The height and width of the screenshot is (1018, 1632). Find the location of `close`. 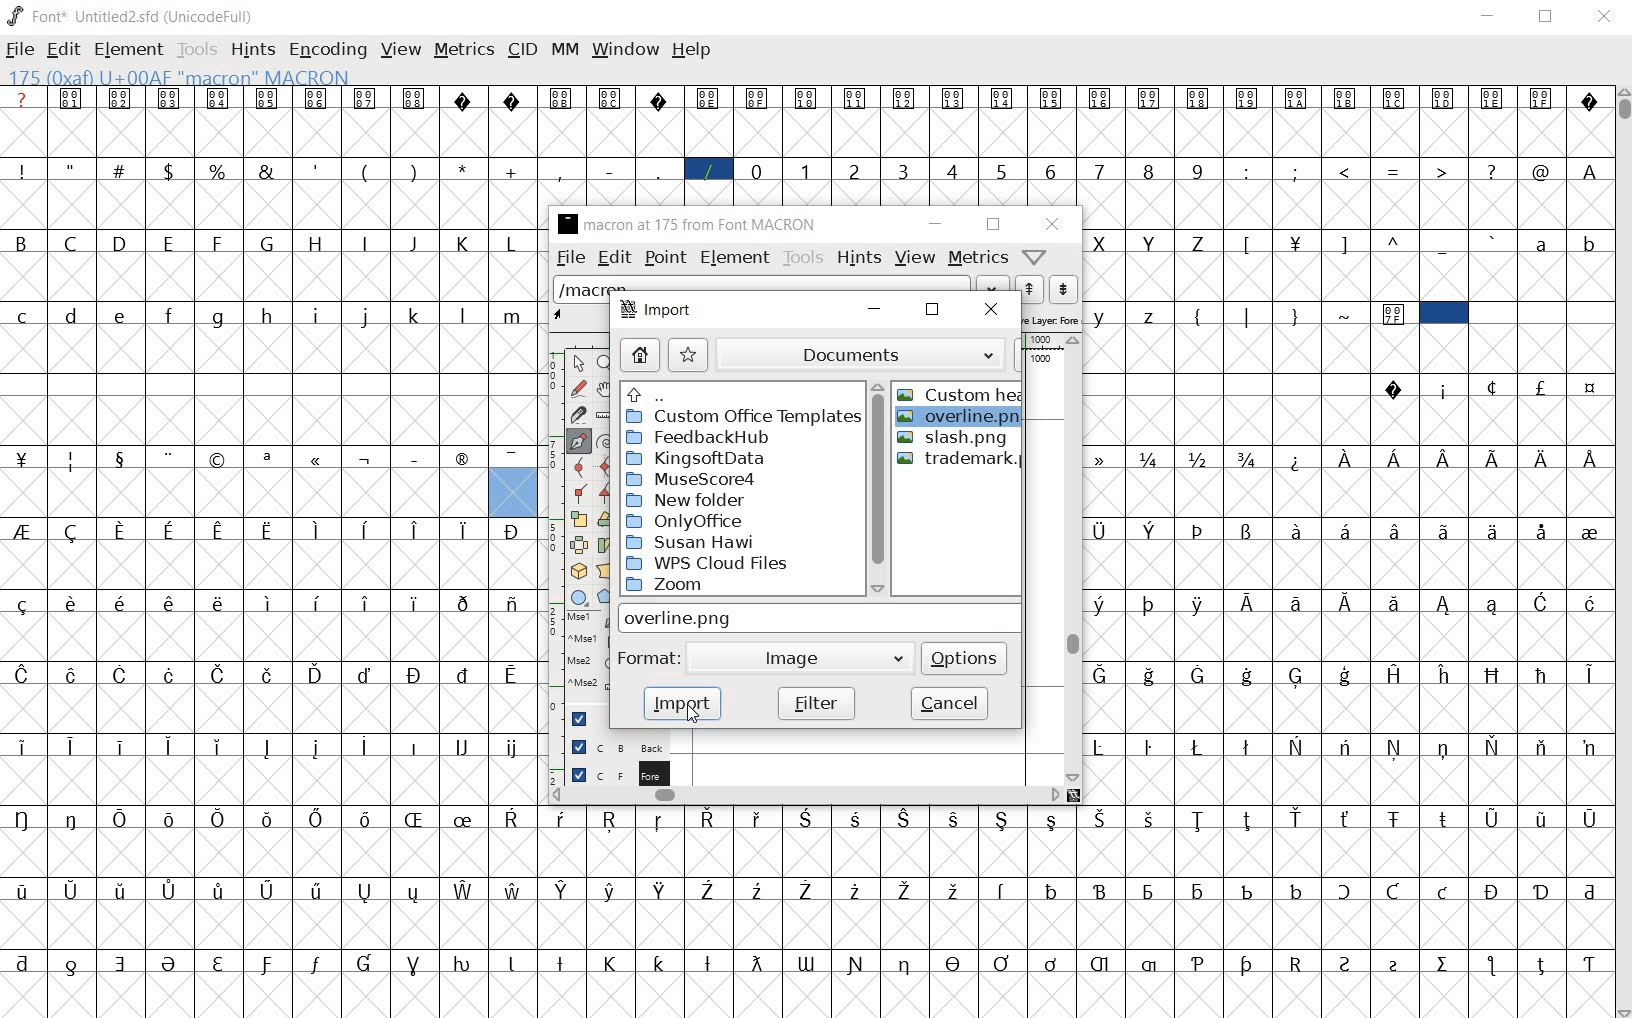

close is located at coordinates (994, 310).